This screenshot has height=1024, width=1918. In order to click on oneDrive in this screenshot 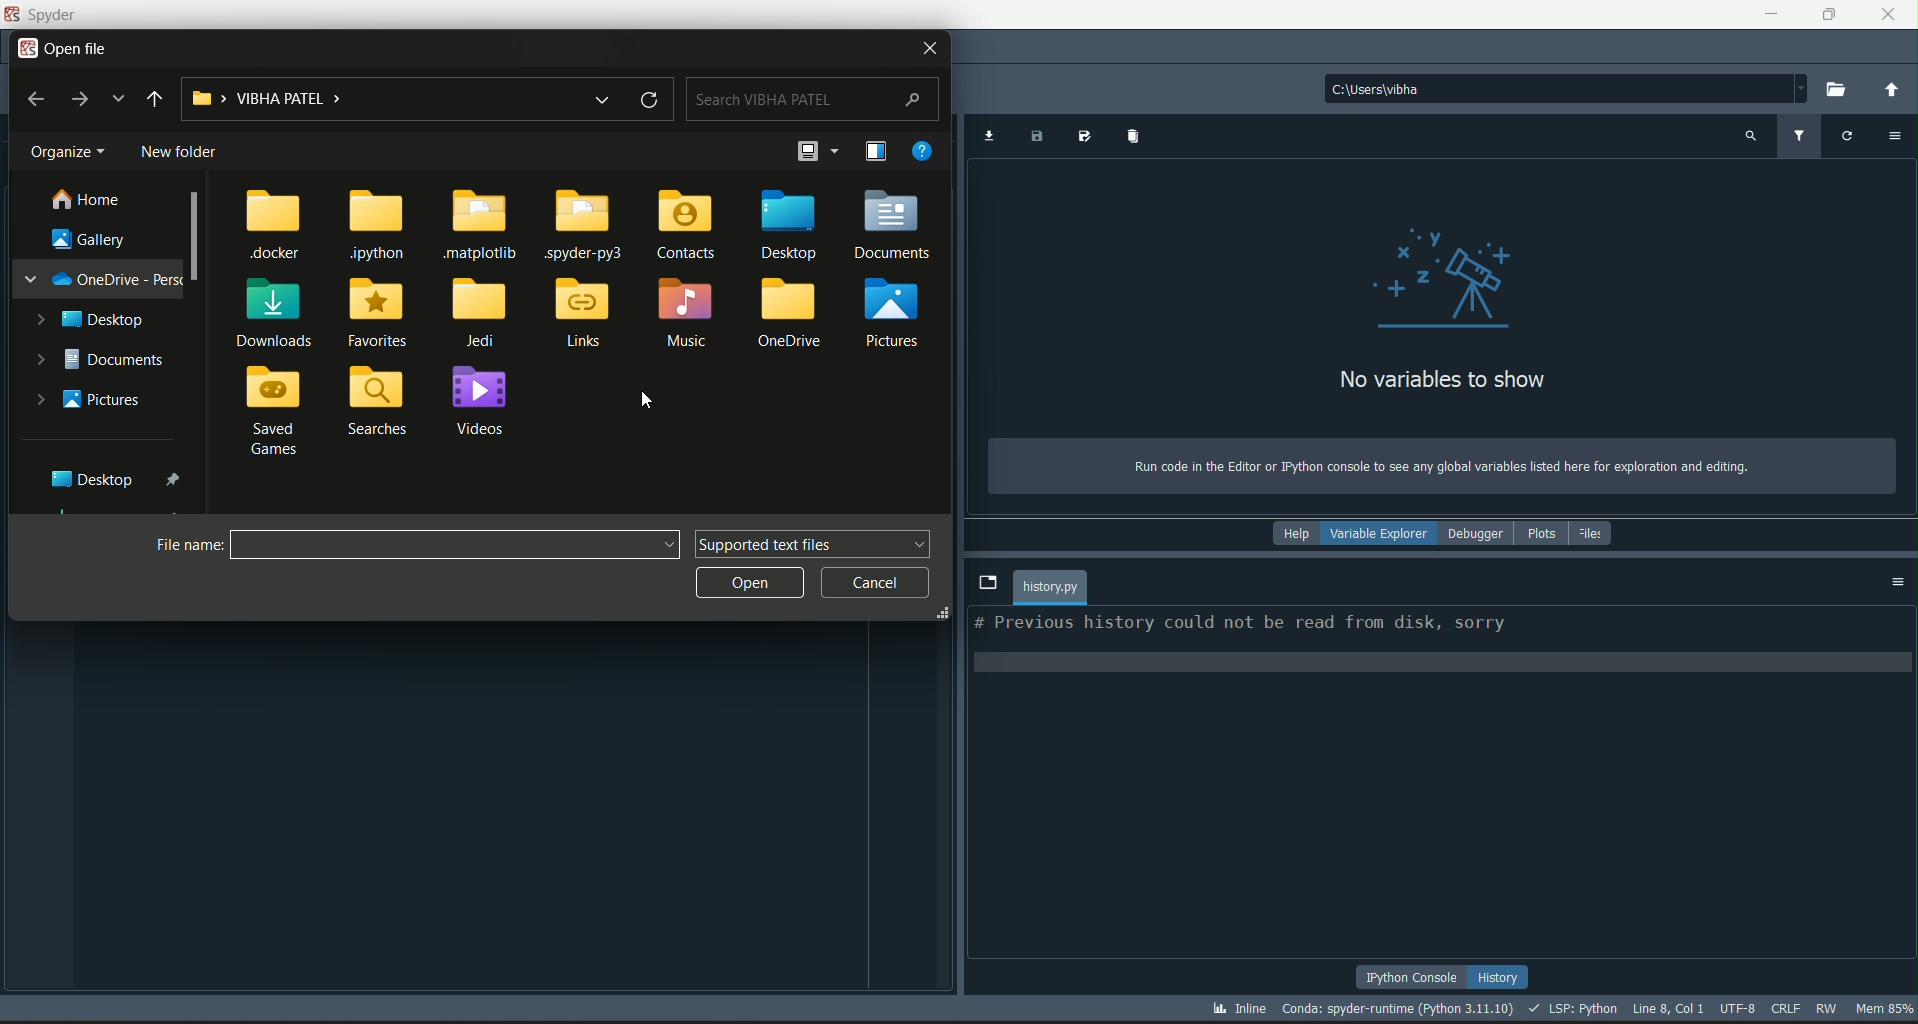, I will do `click(794, 315)`.